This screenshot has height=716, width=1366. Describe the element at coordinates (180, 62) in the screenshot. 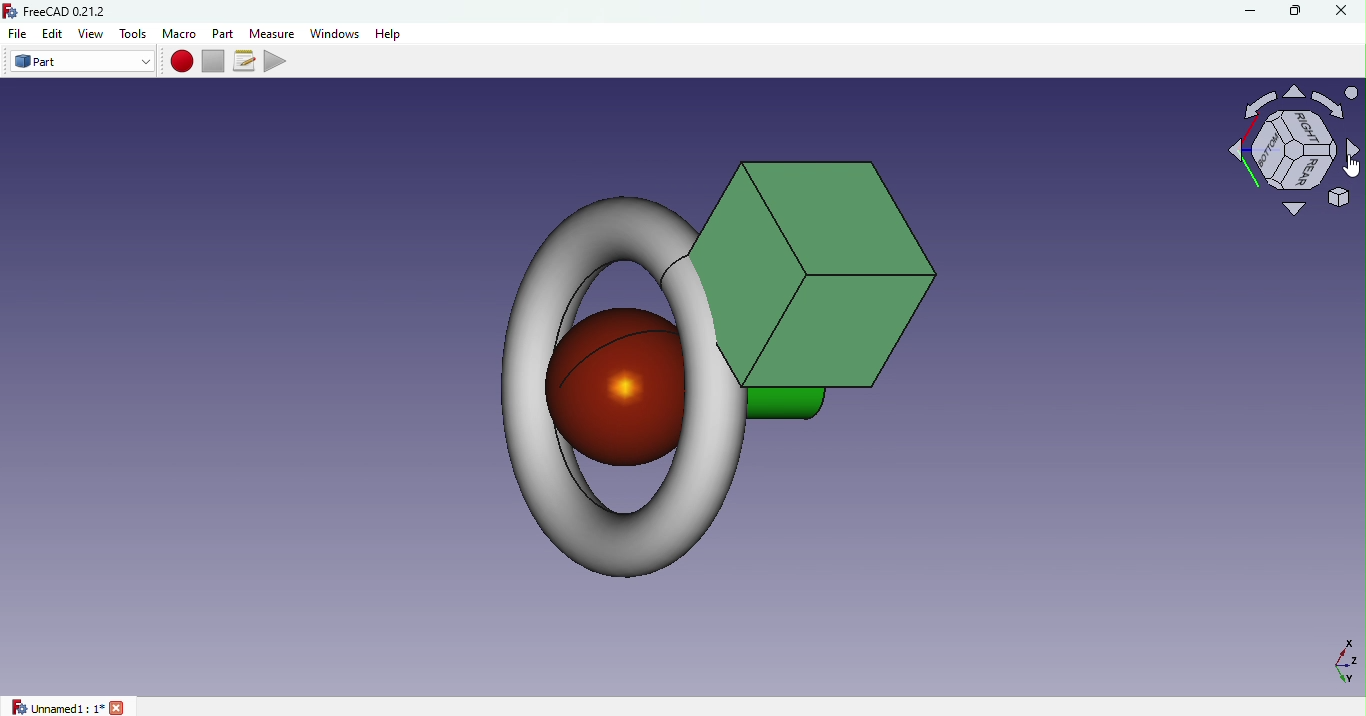

I see `Macro recording` at that location.